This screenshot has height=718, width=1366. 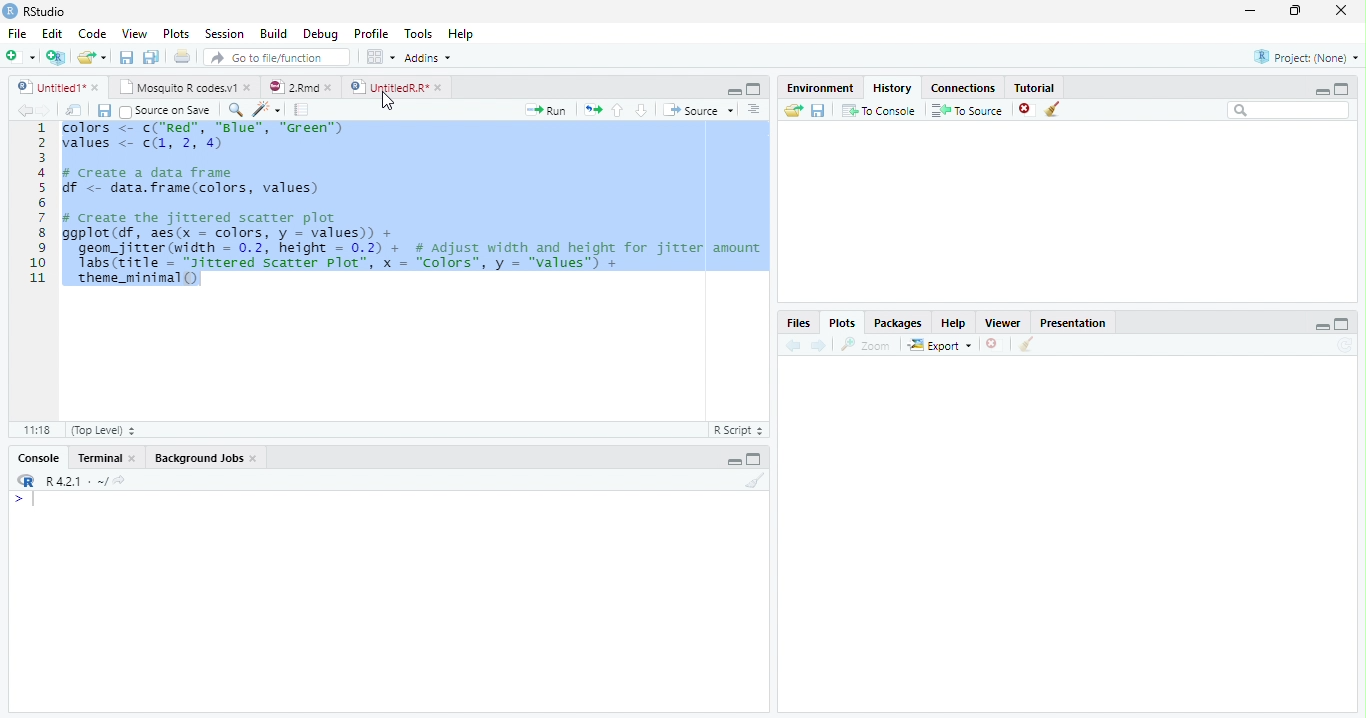 I want to click on Go to previous section/chunk, so click(x=617, y=110).